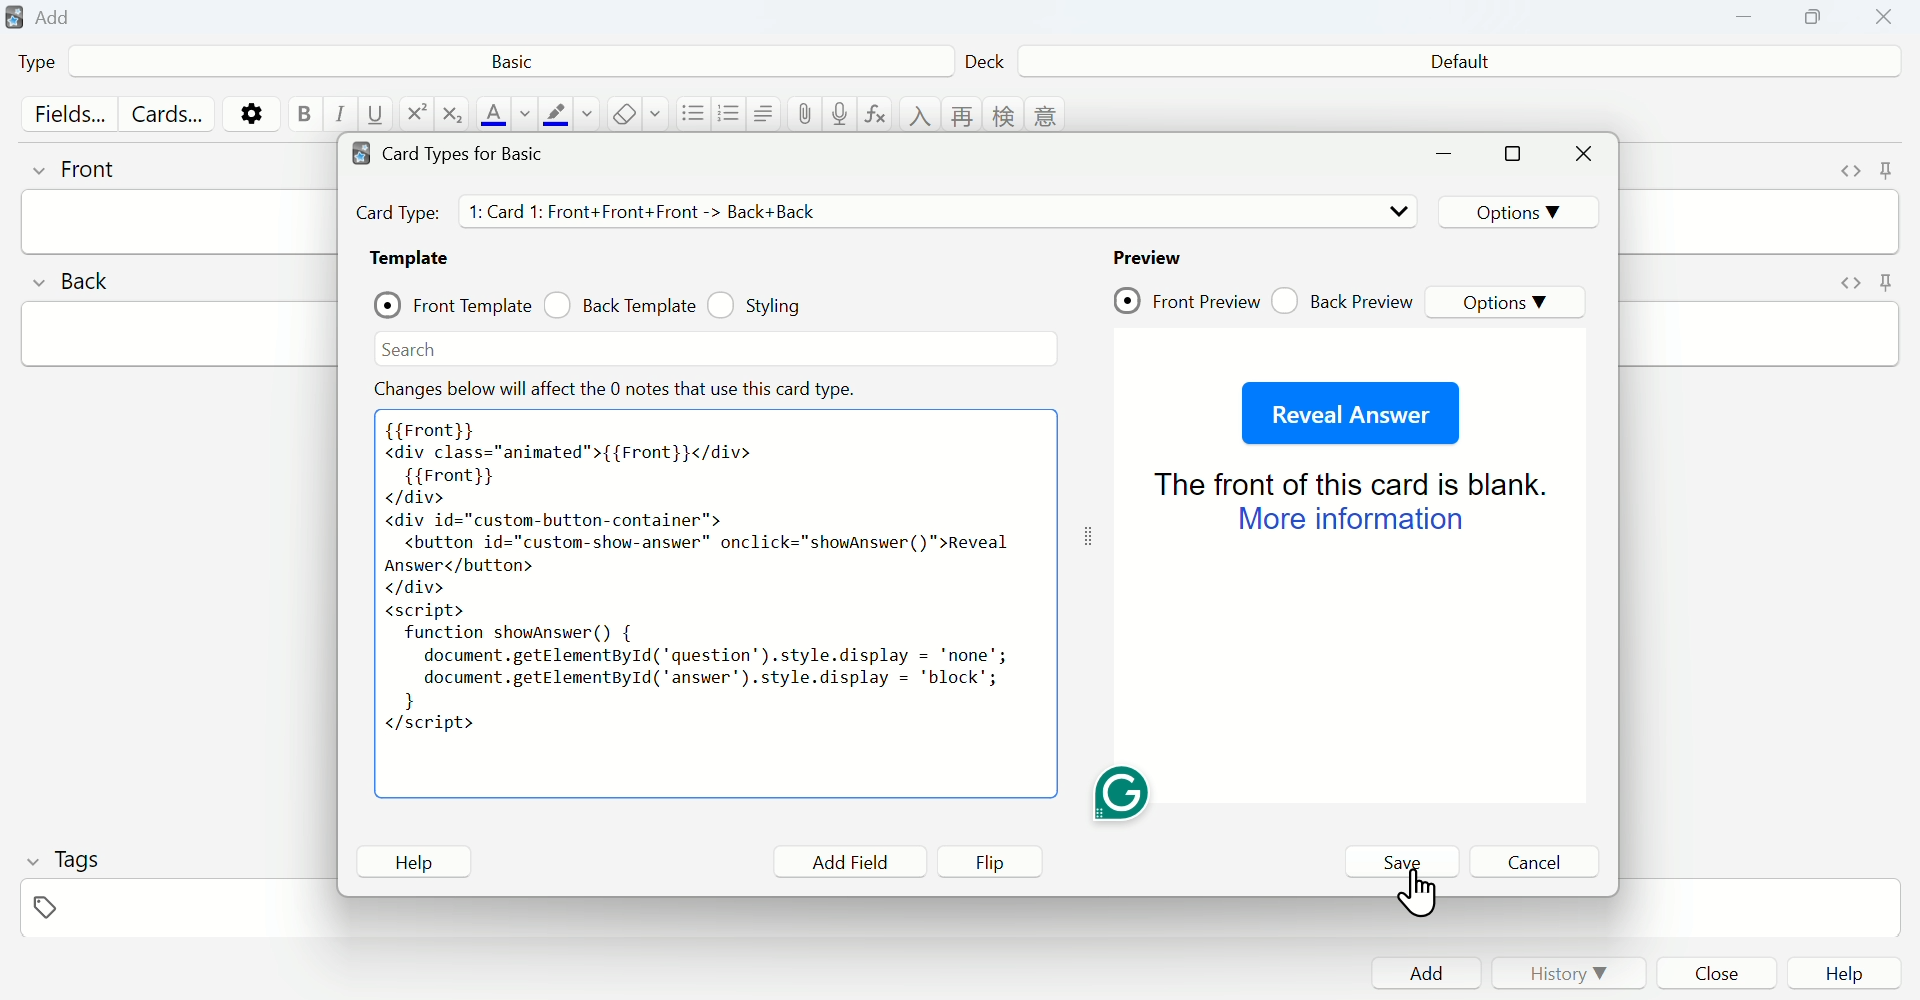 This screenshot has height=1000, width=1920. What do you see at coordinates (66, 113) in the screenshot?
I see `Fields` at bounding box center [66, 113].